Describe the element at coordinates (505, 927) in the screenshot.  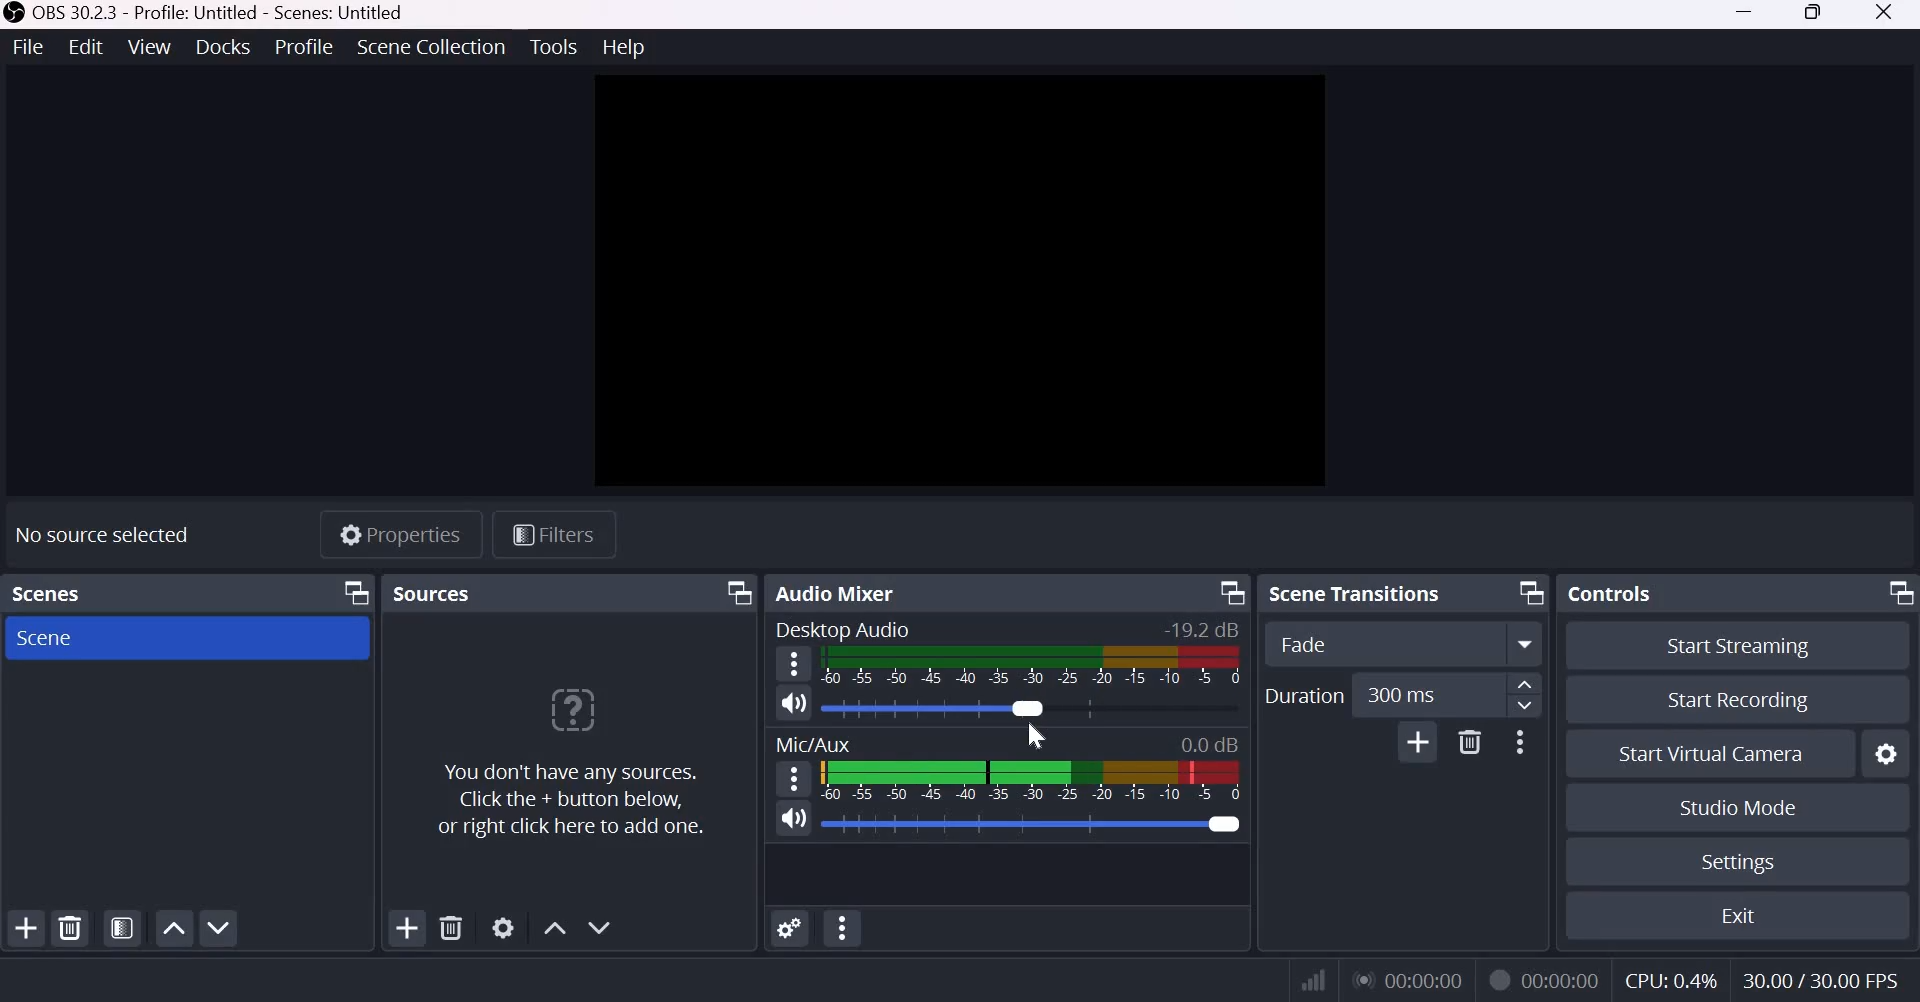
I see `Open source properties` at that location.